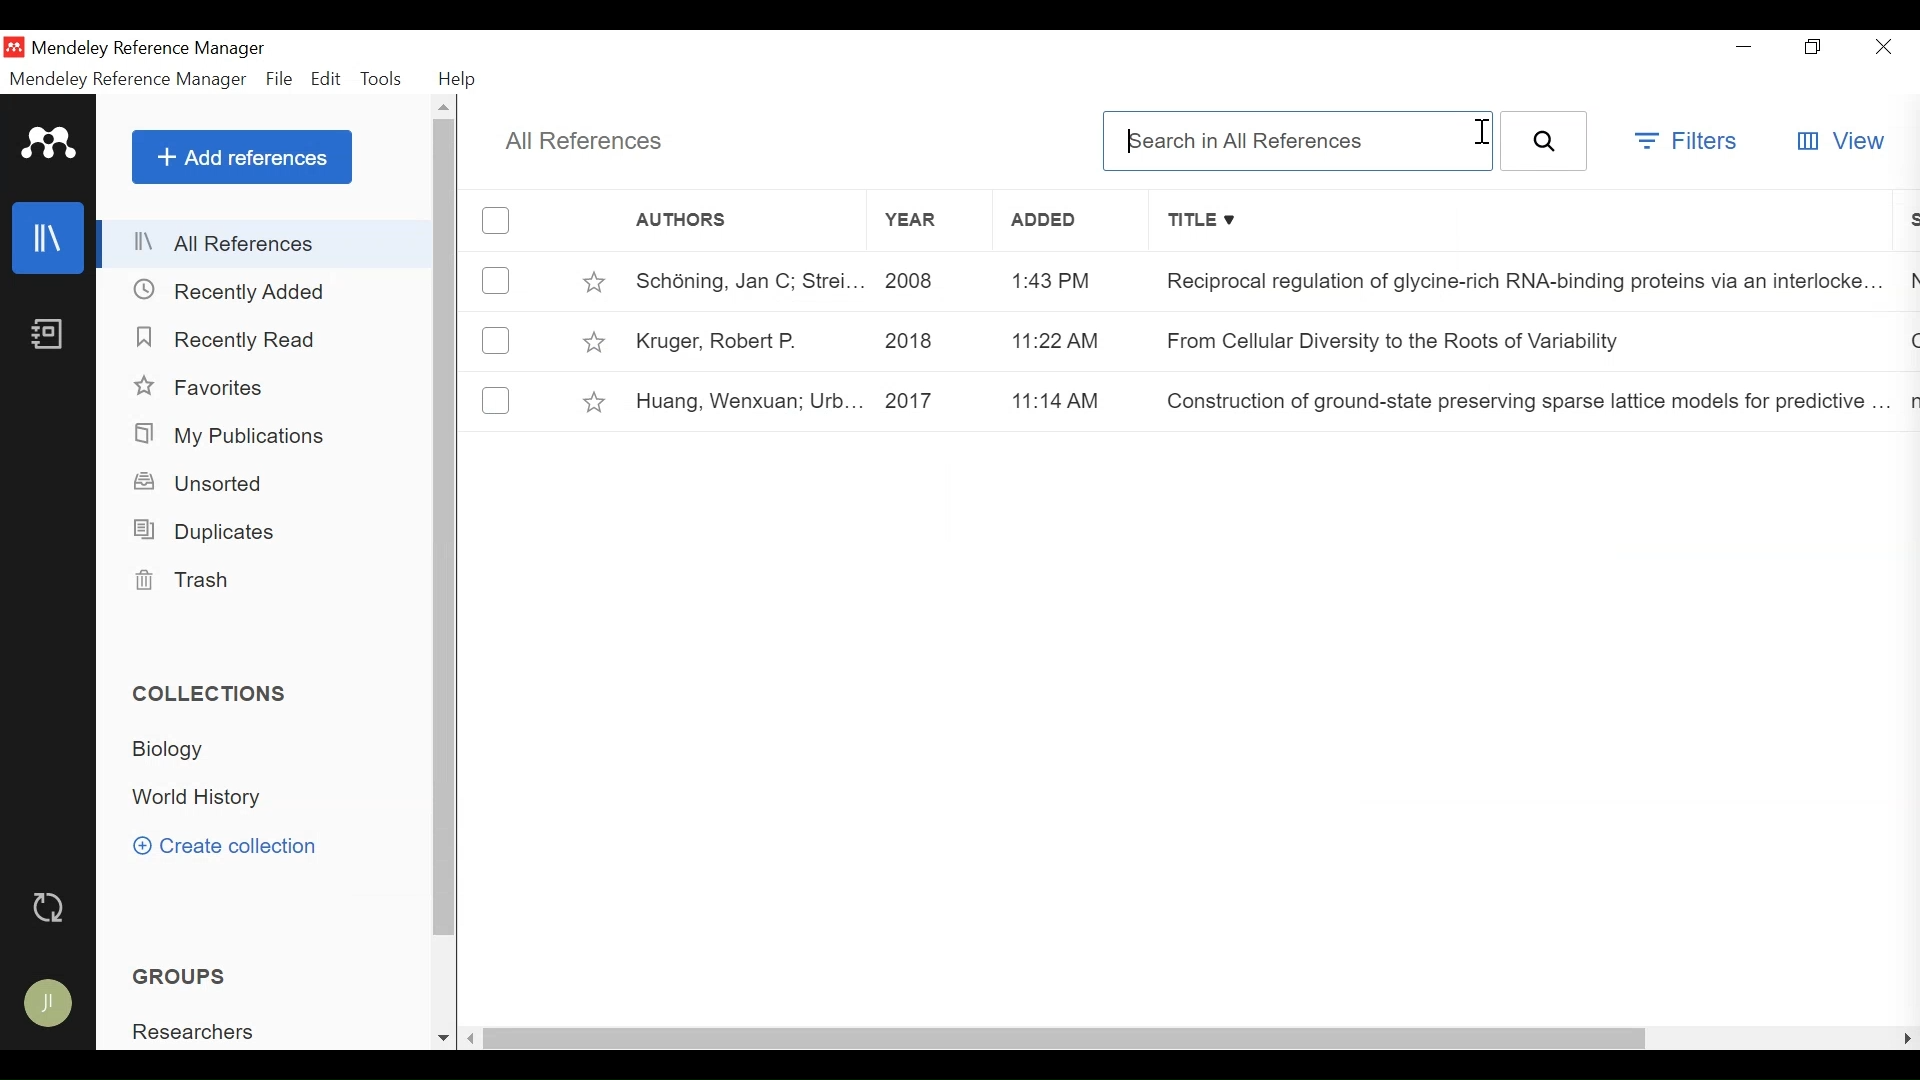 The image size is (1920, 1080). I want to click on Search Bar, so click(1298, 140).